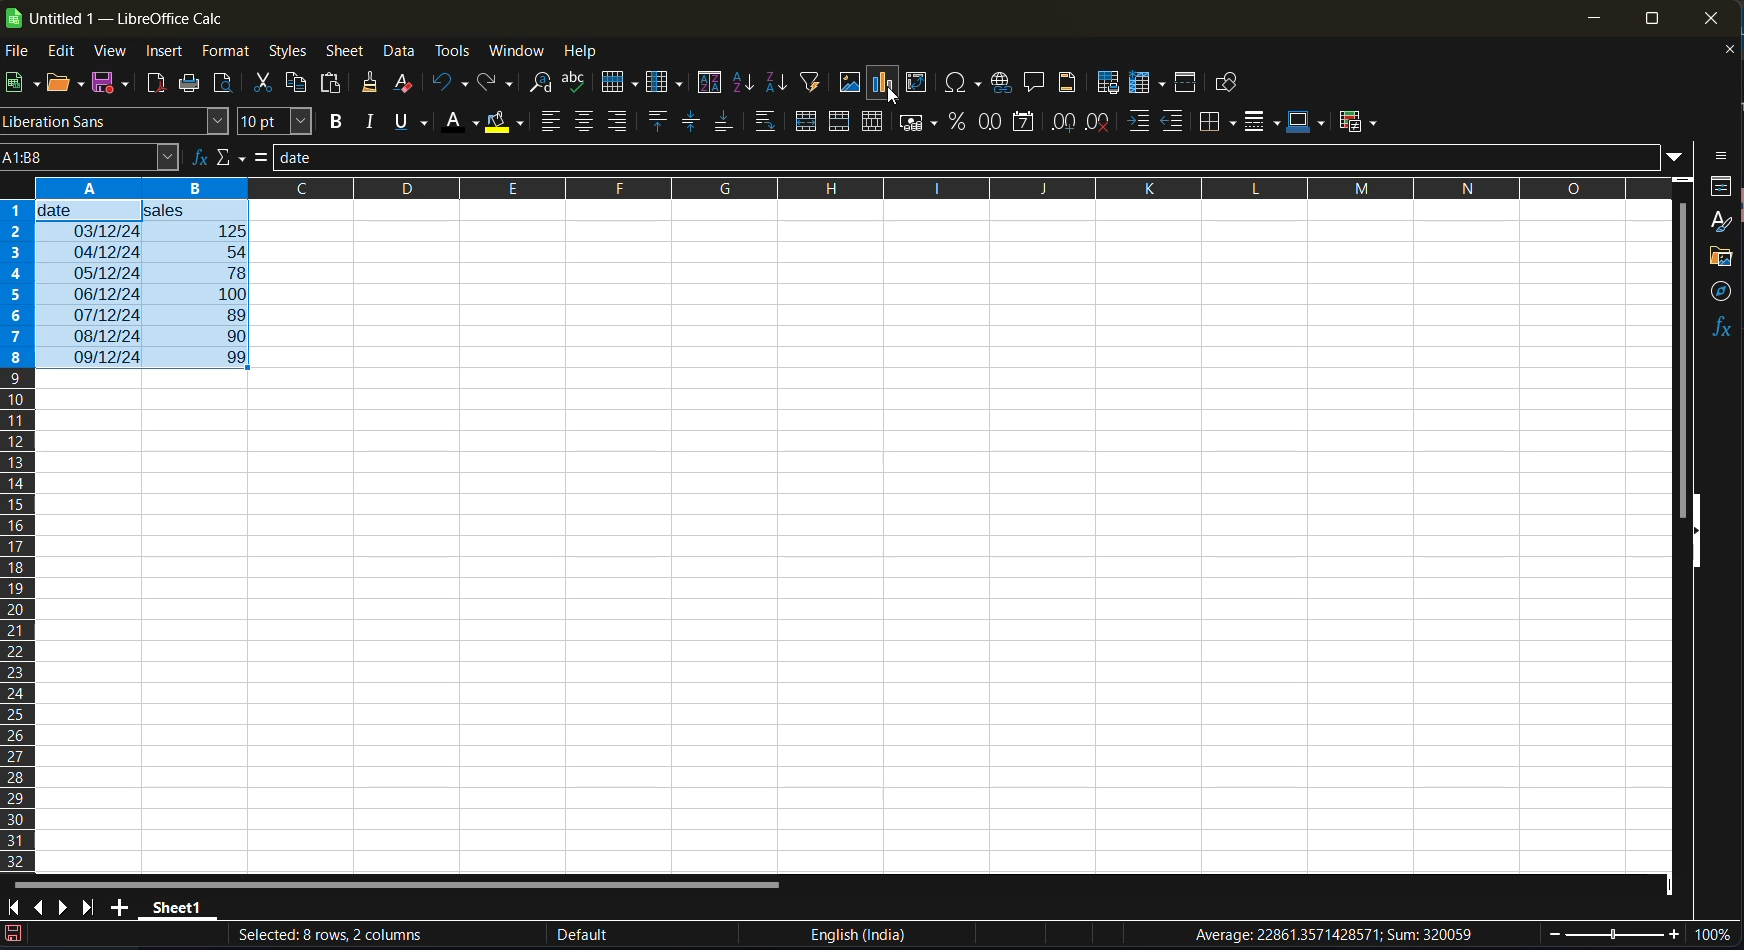 The height and width of the screenshot is (950, 1744). I want to click on name box, so click(92, 158).